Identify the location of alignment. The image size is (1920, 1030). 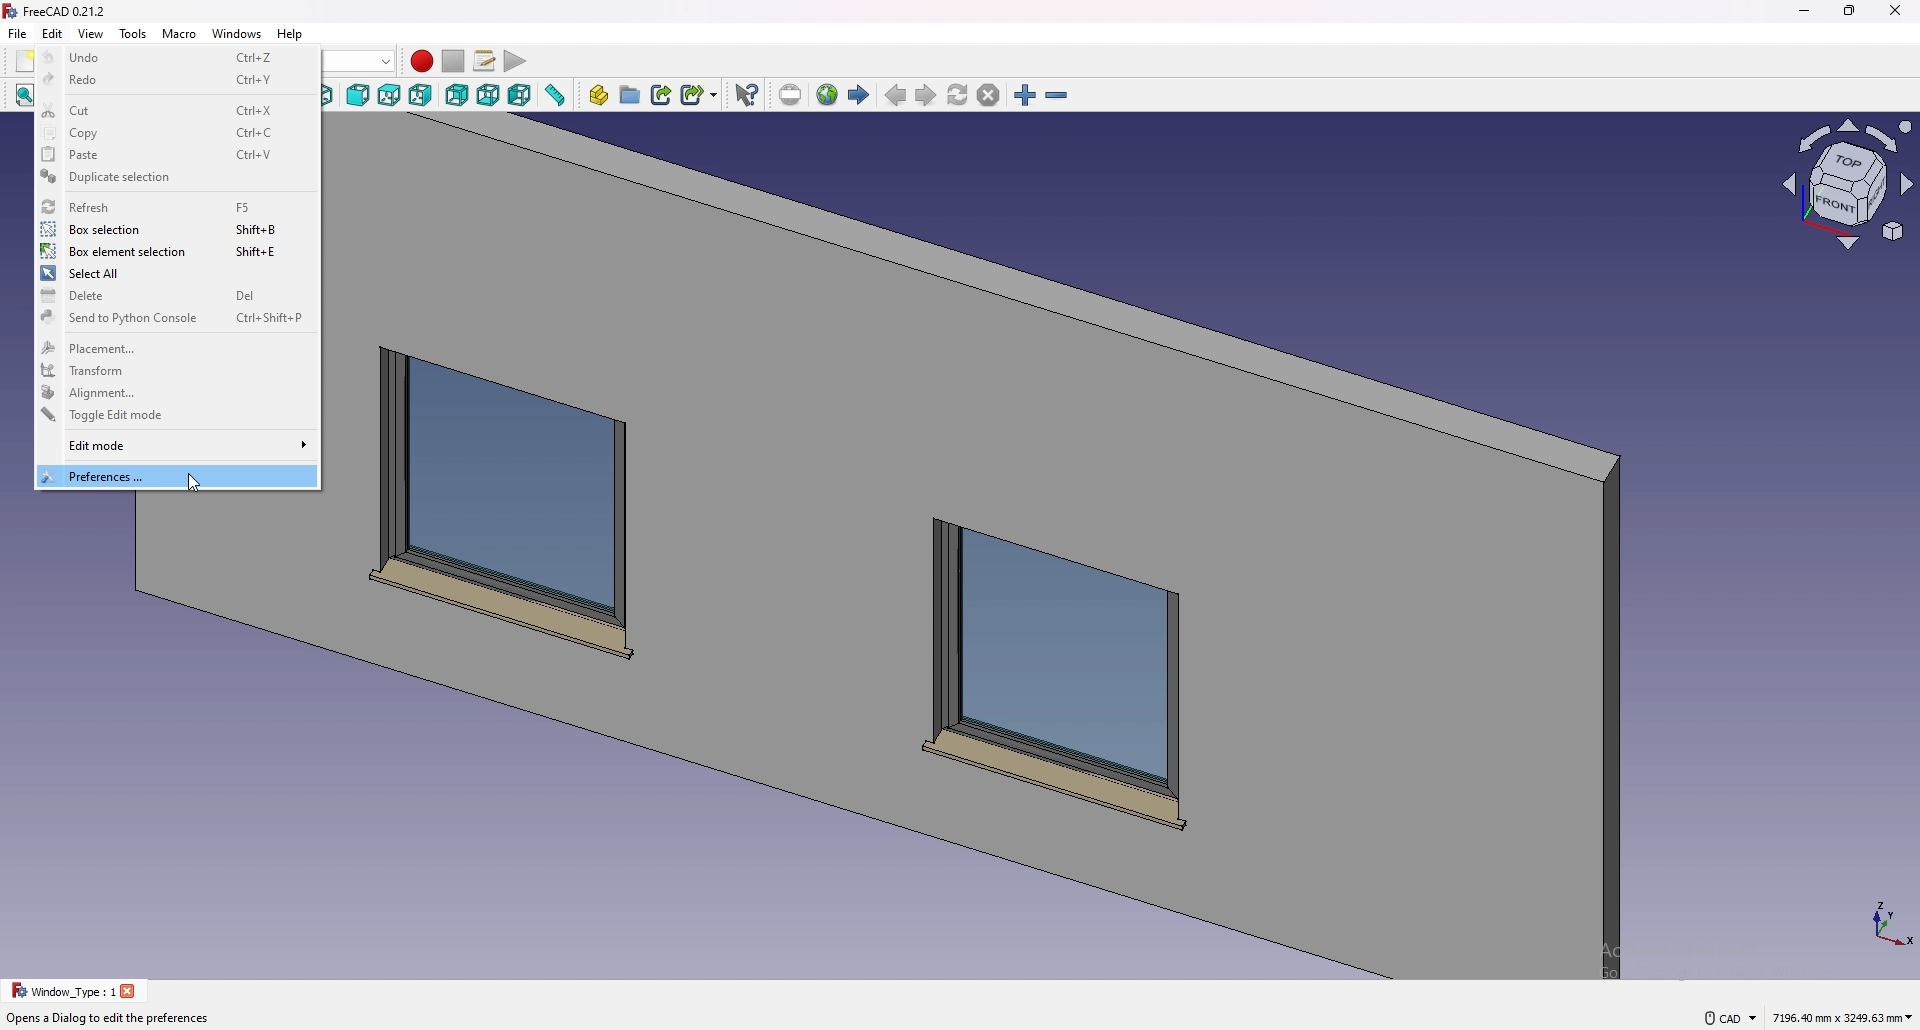
(175, 391).